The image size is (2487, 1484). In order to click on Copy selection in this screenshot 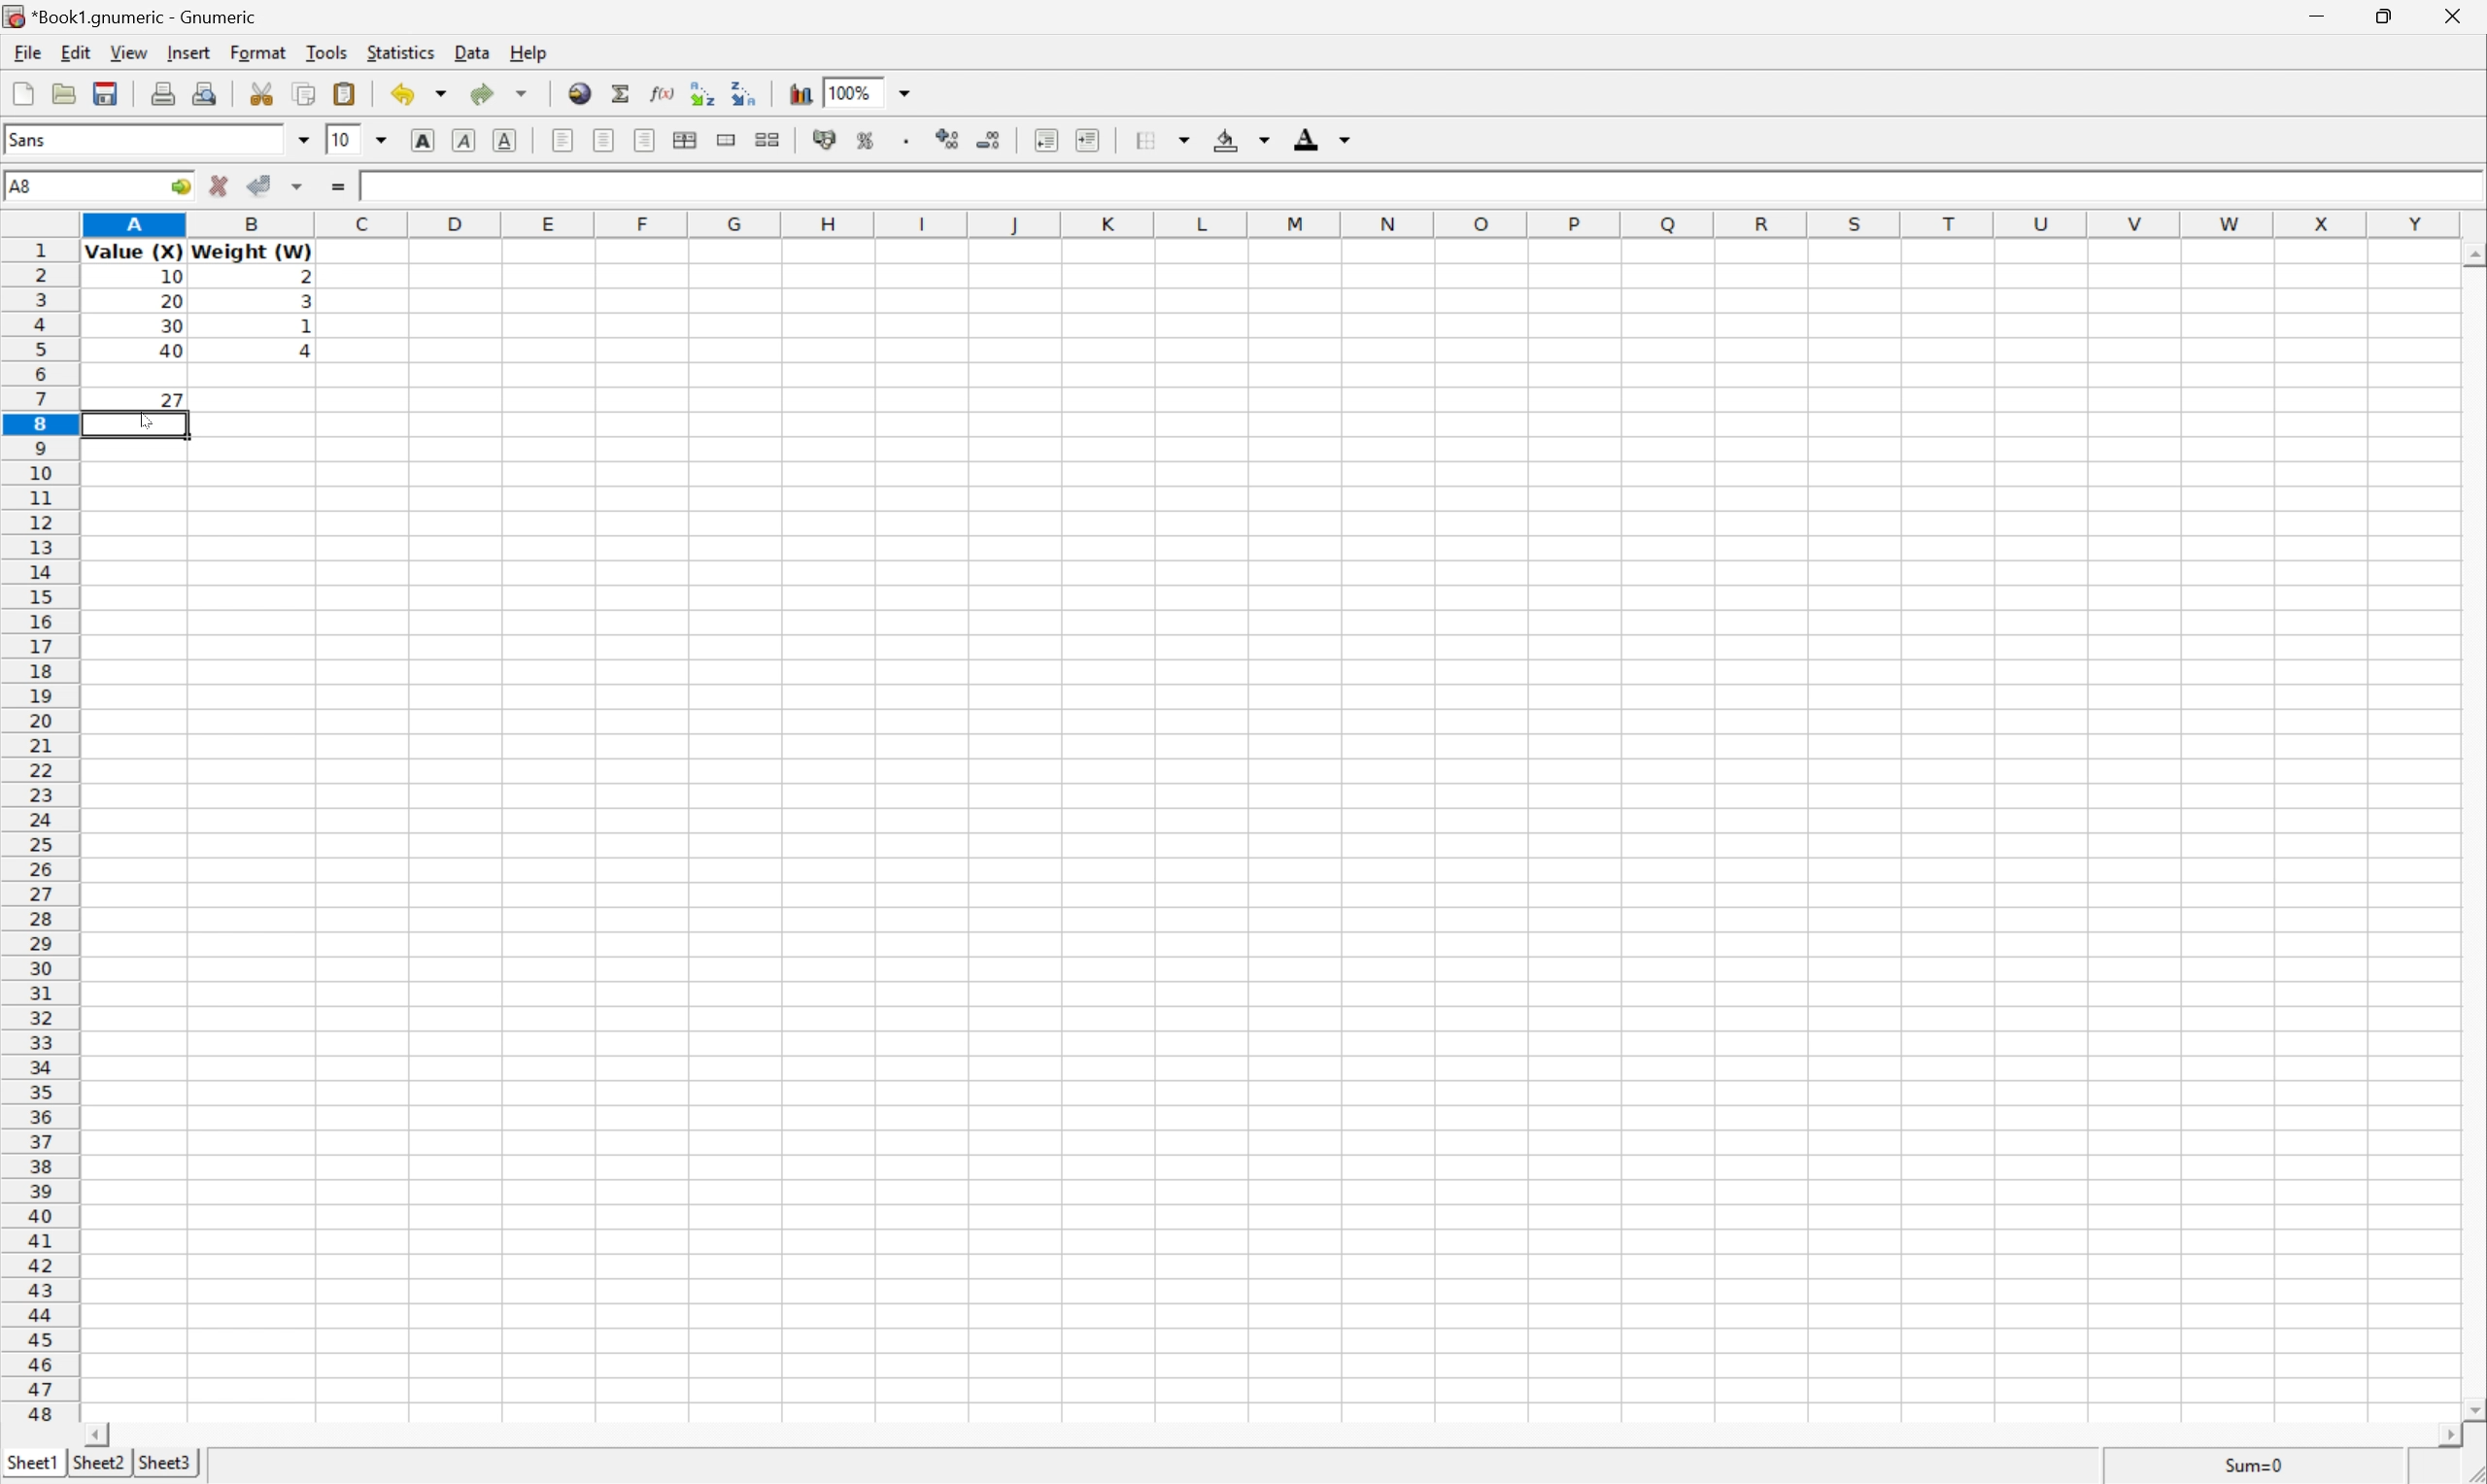, I will do `click(313, 93)`.